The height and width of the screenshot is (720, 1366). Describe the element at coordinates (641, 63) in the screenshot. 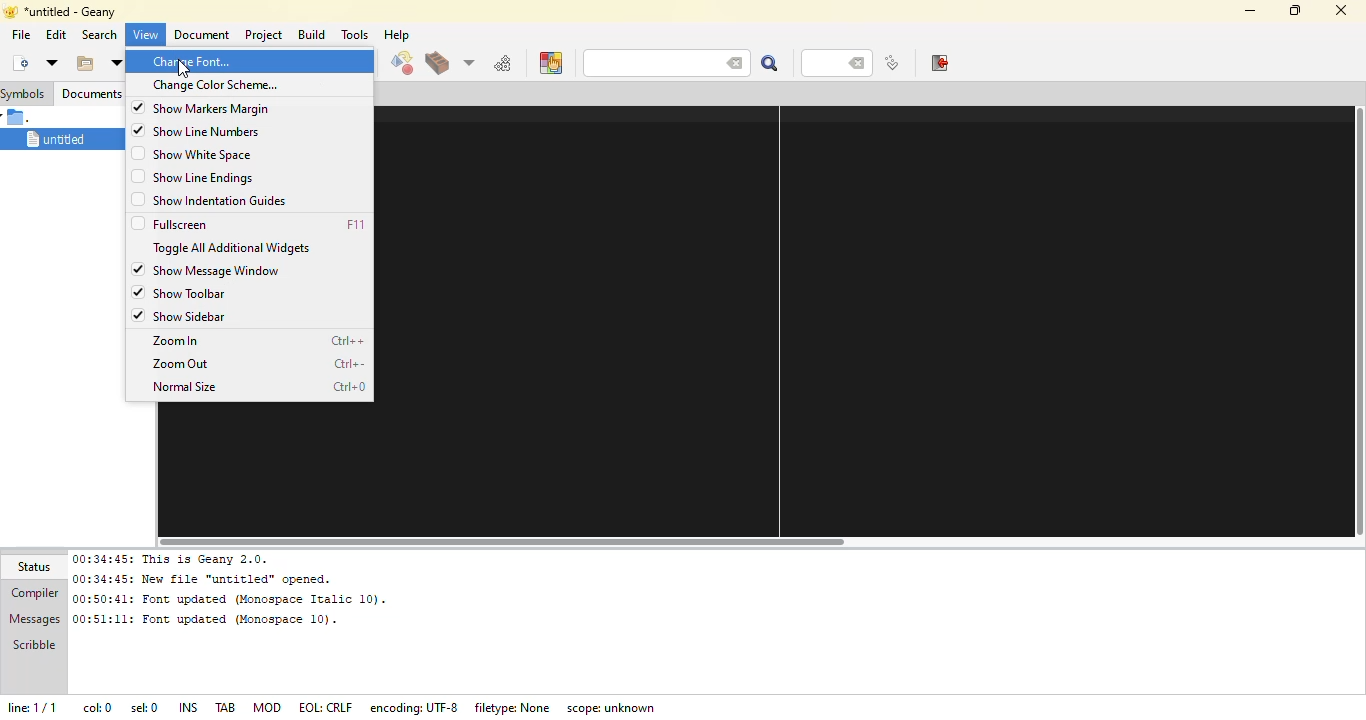

I see `search` at that location.